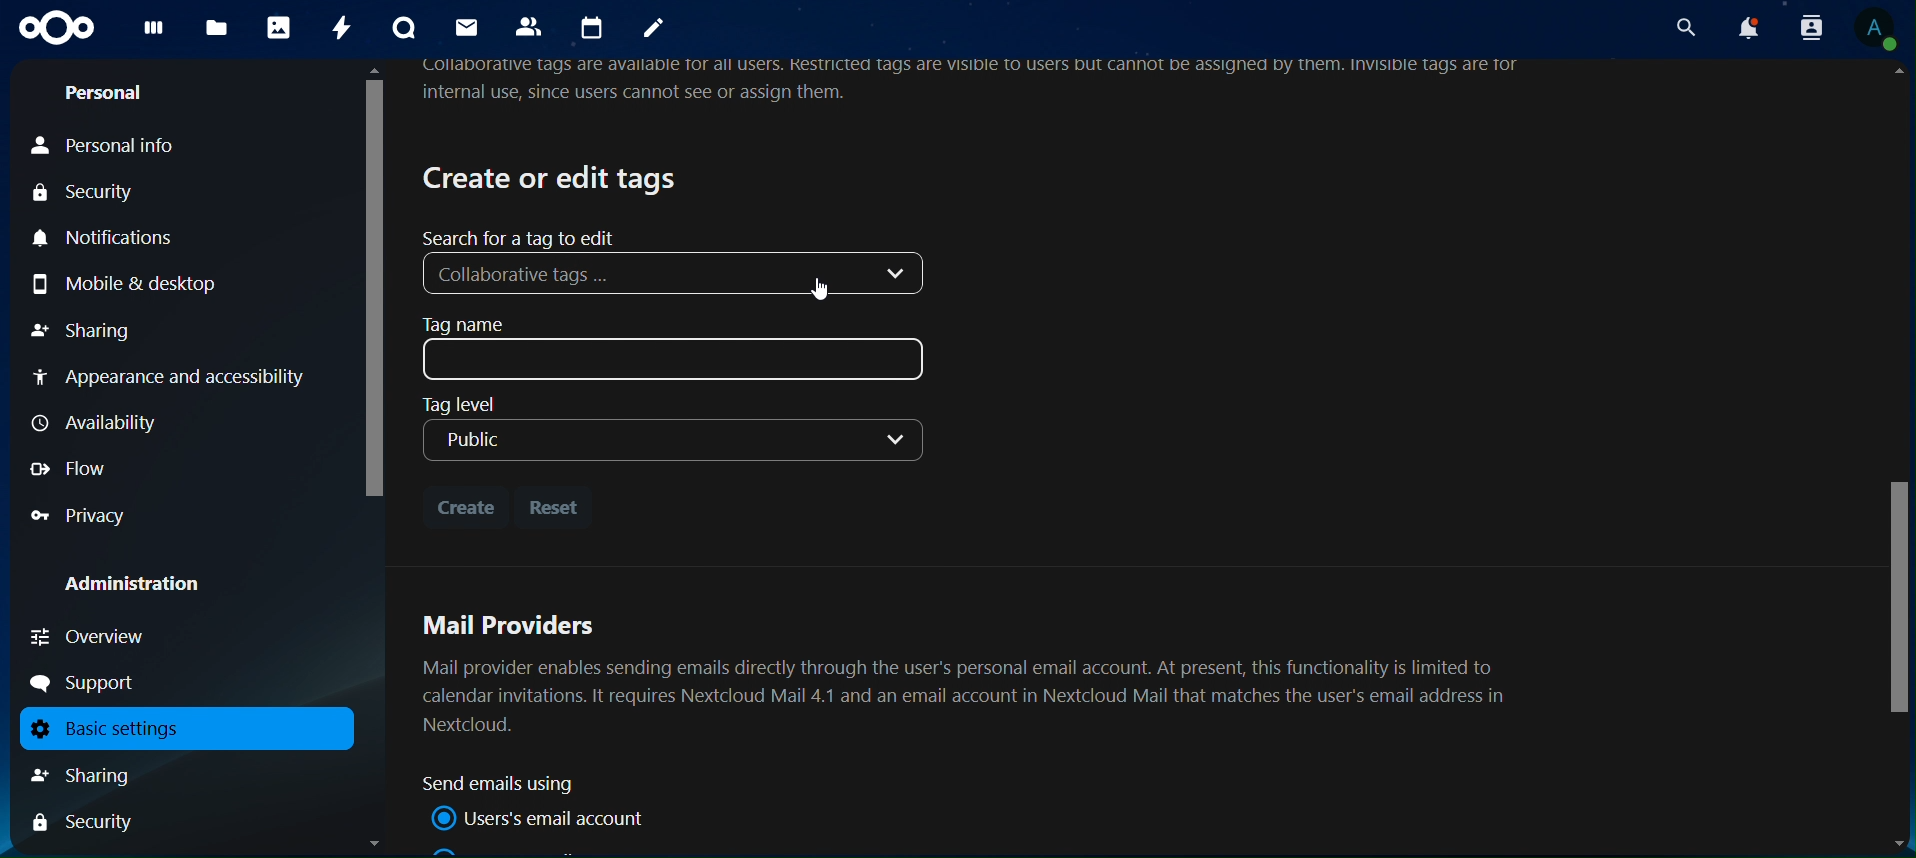 The width and height of the screenshot is (1916, 858). I want to click on mobile & desktop, so click(153, 282).